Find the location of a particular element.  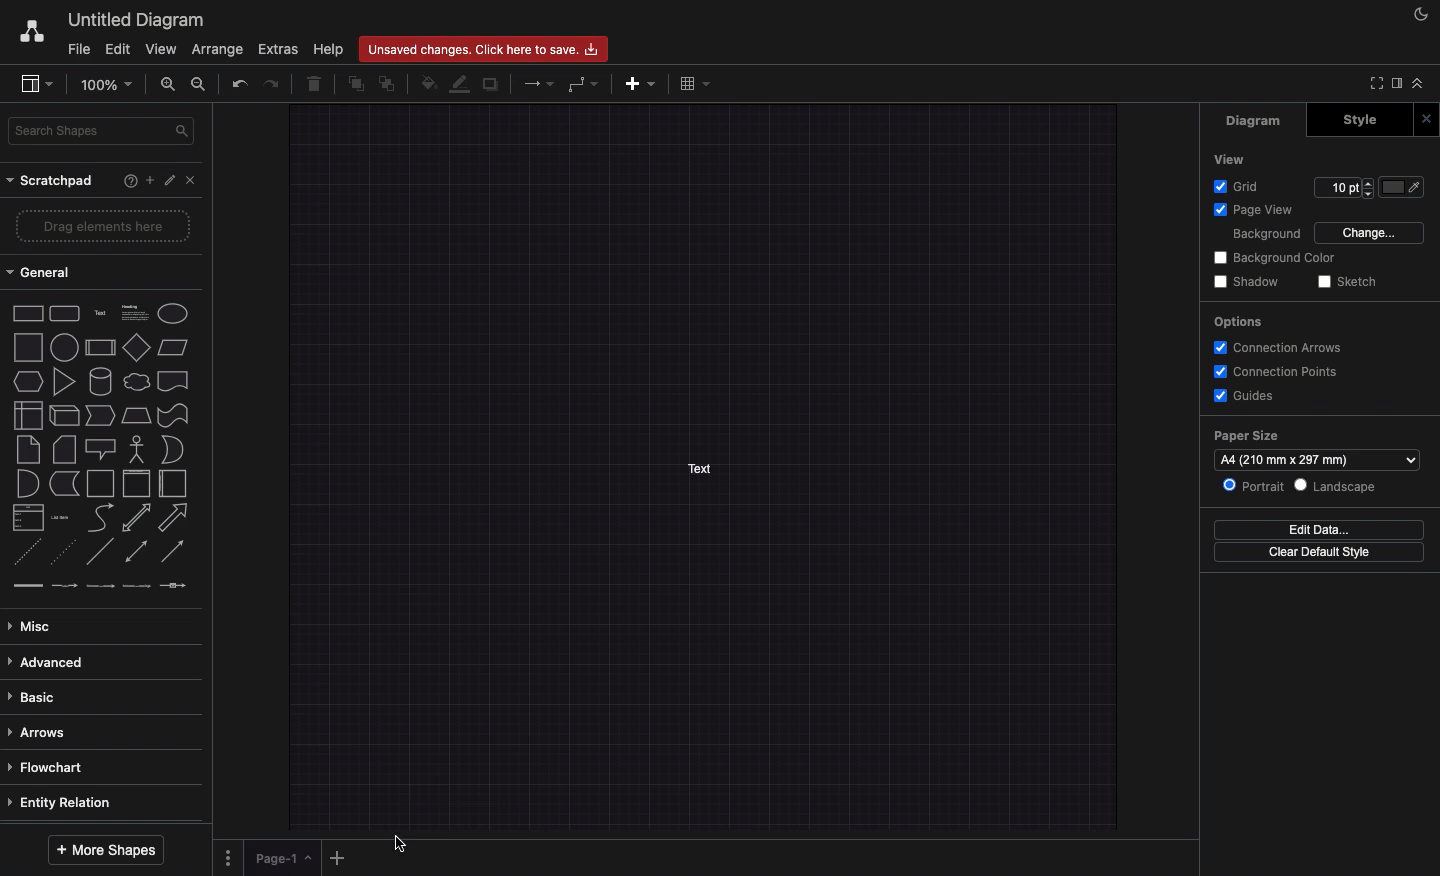

Arrows is located at coordinates (38, 731).